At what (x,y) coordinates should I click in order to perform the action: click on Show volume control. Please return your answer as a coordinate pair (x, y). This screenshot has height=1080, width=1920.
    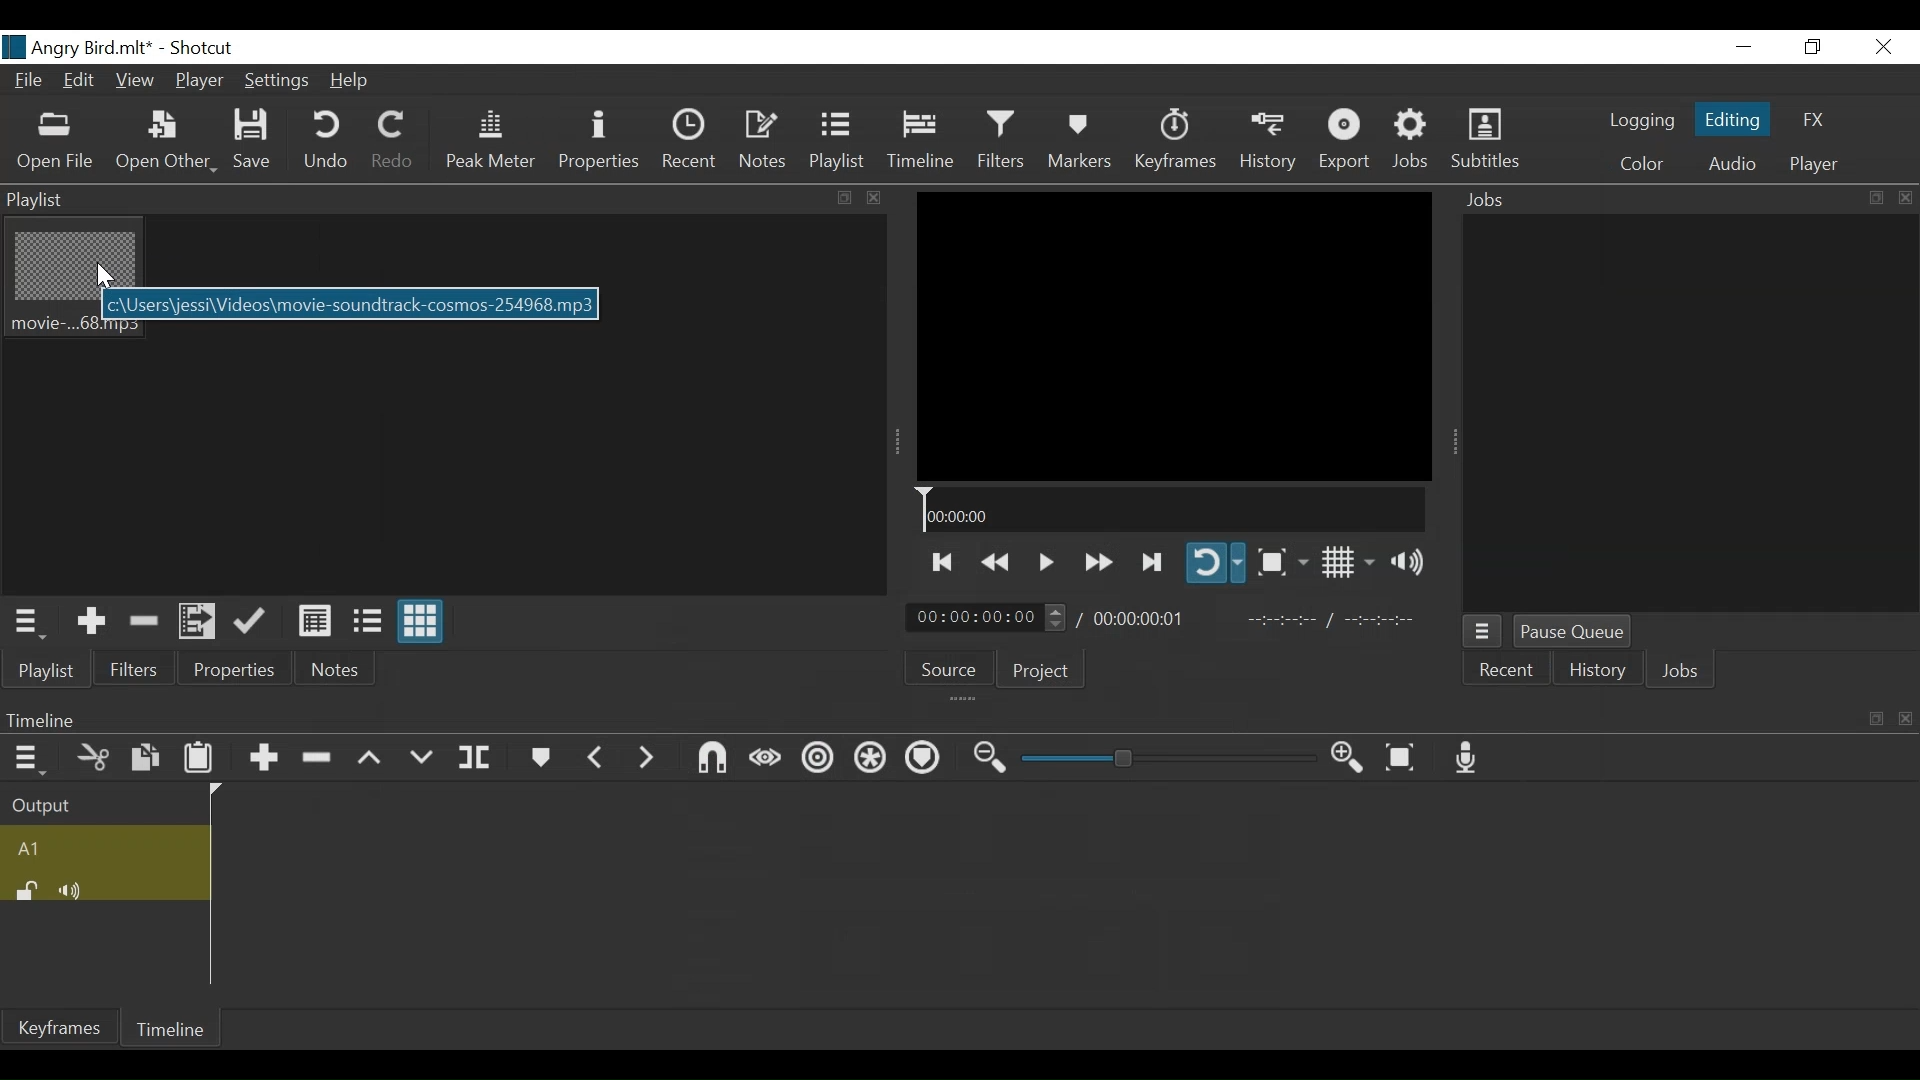
    Looking at the image, I should click on (1412, 565).